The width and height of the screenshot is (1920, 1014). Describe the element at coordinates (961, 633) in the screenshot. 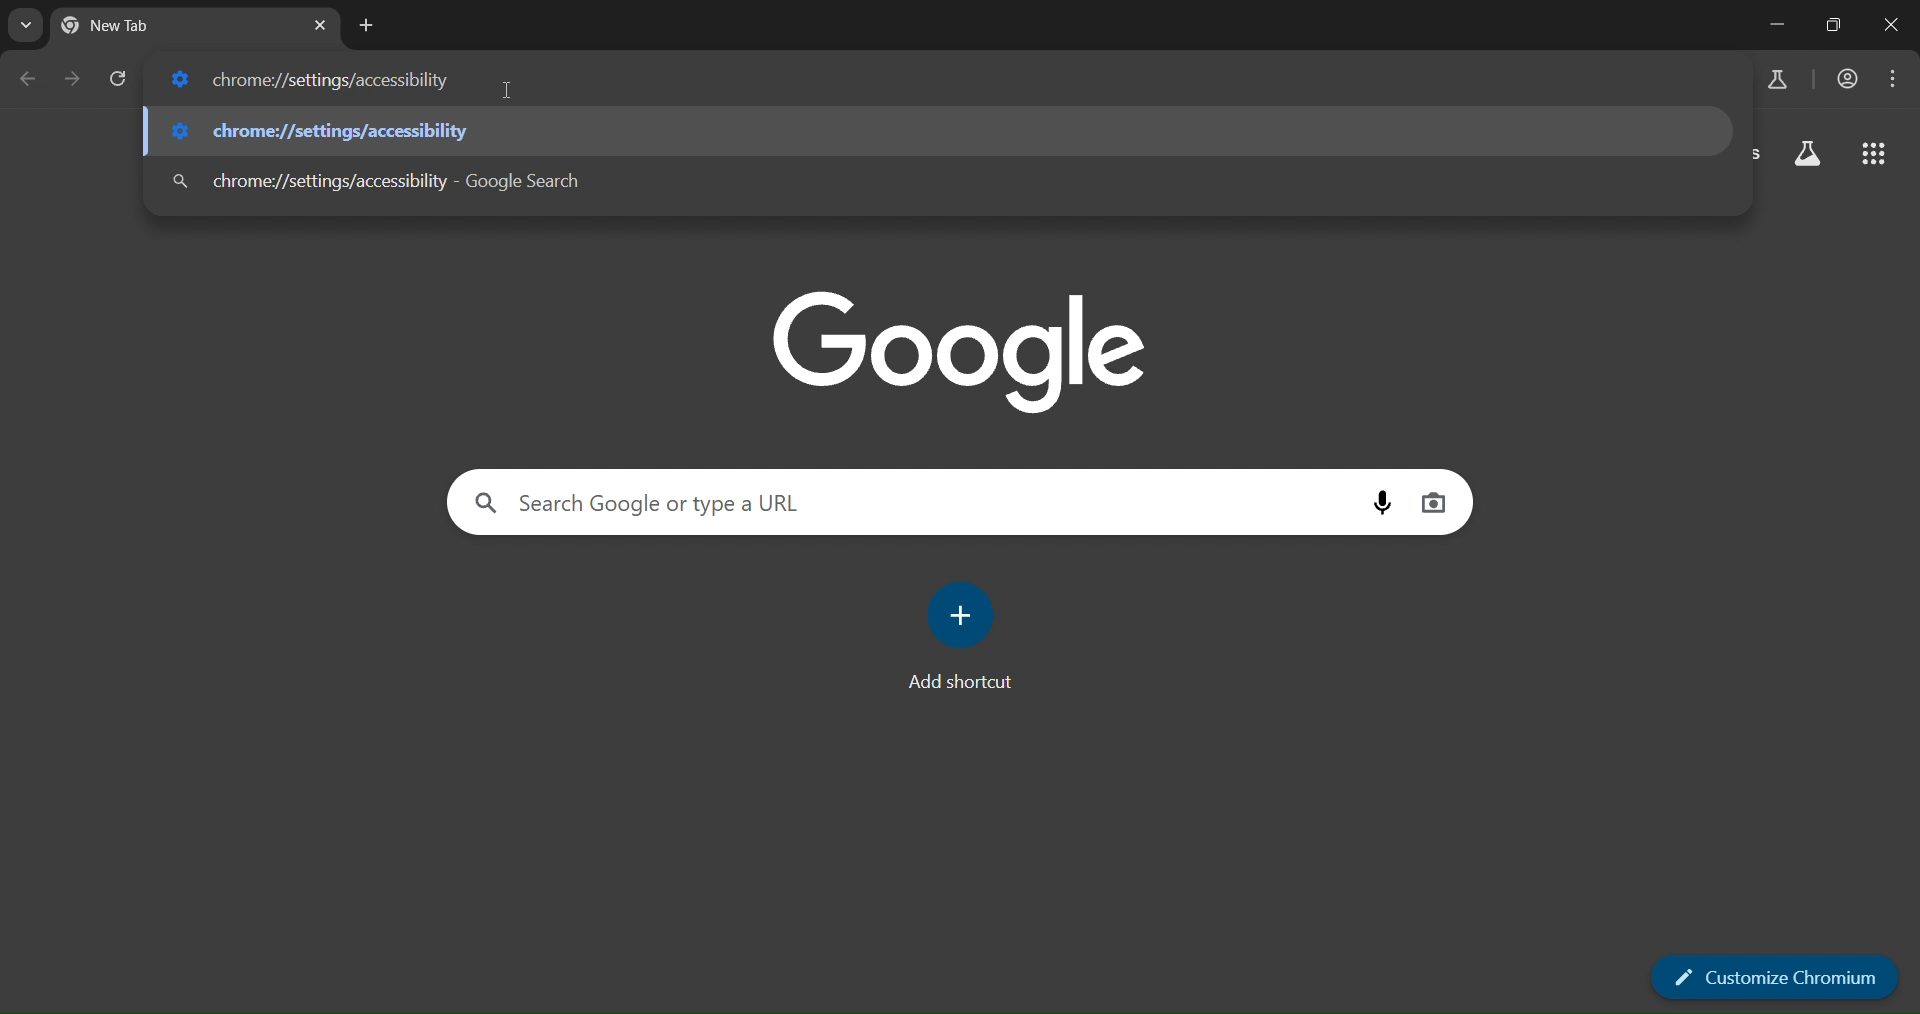

I see `Add shortcut` at that location.